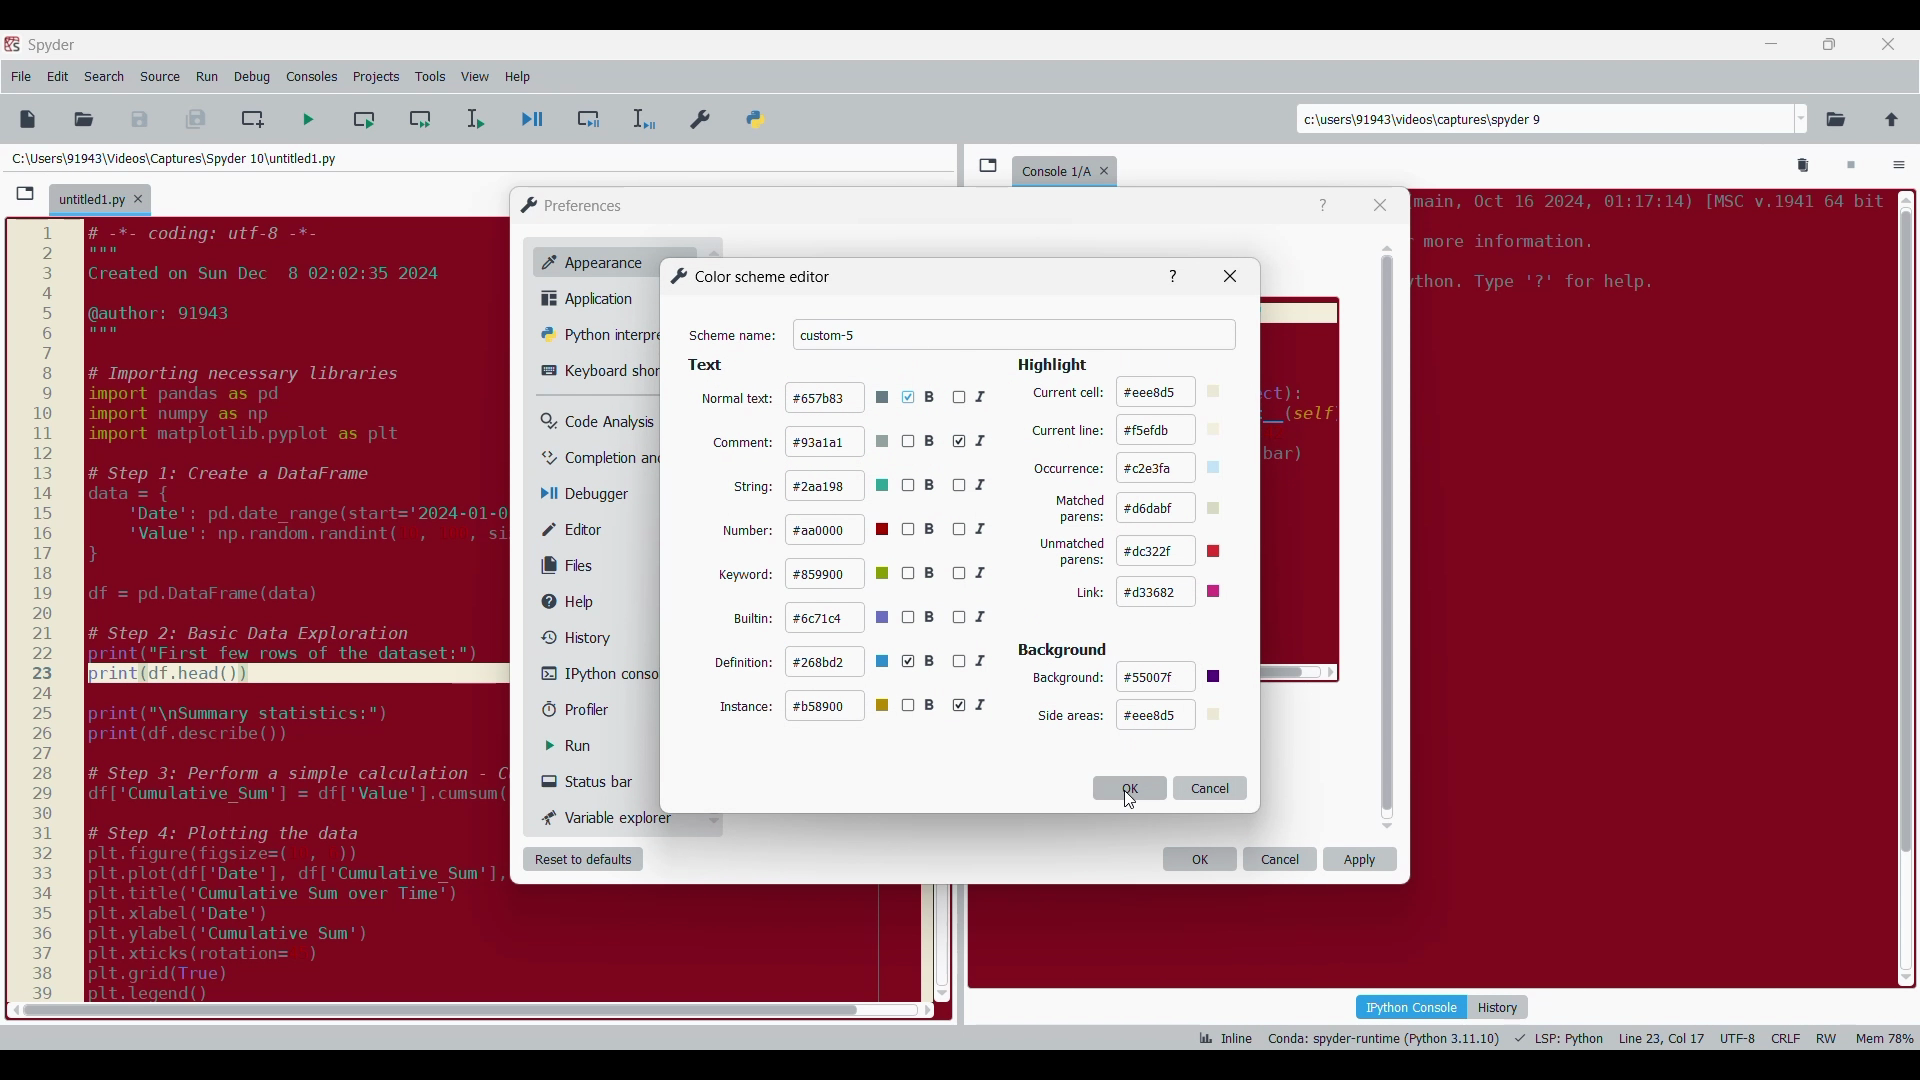 The image size is (1920, 1080). What do you see at coordinates (920, 574) in the screenshot?
I see `B` at bounding box center [920, 574].